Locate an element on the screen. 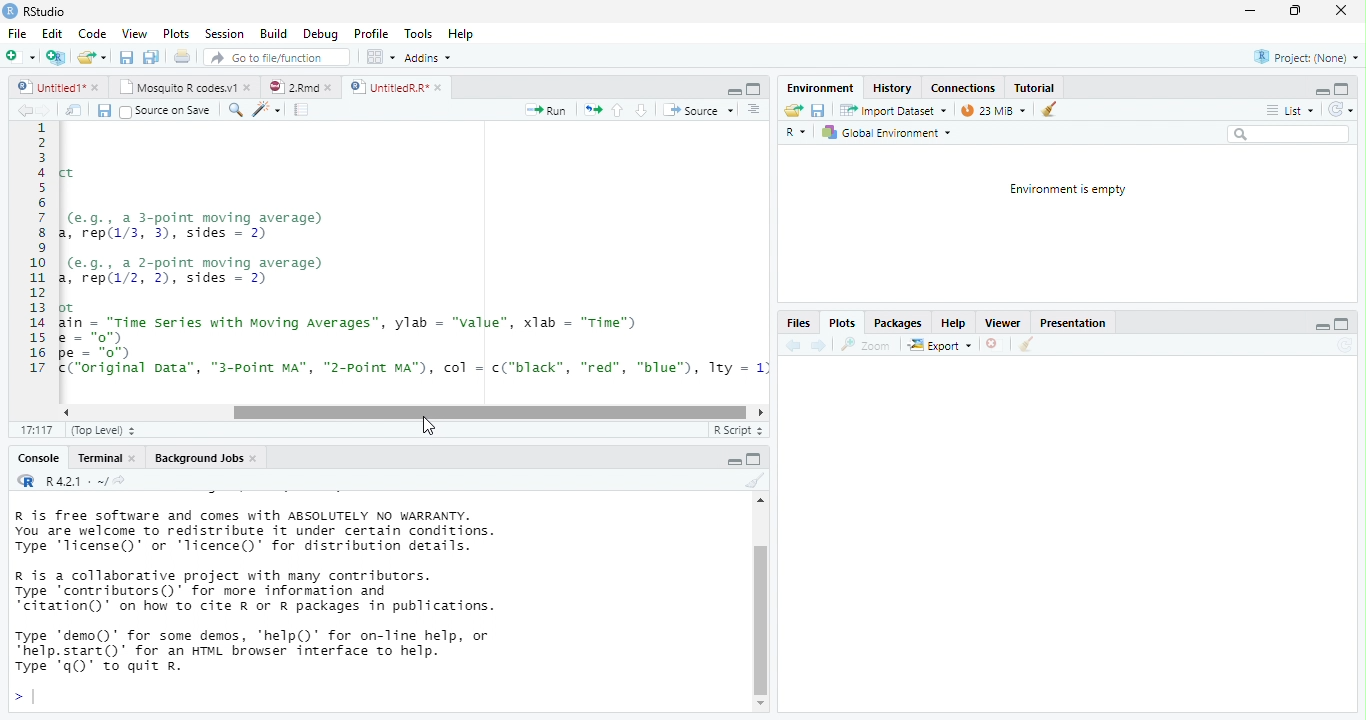 Image resolution: width=1366 pixels, height=720 pixels. save all open document is located at coordinates (126, 57).